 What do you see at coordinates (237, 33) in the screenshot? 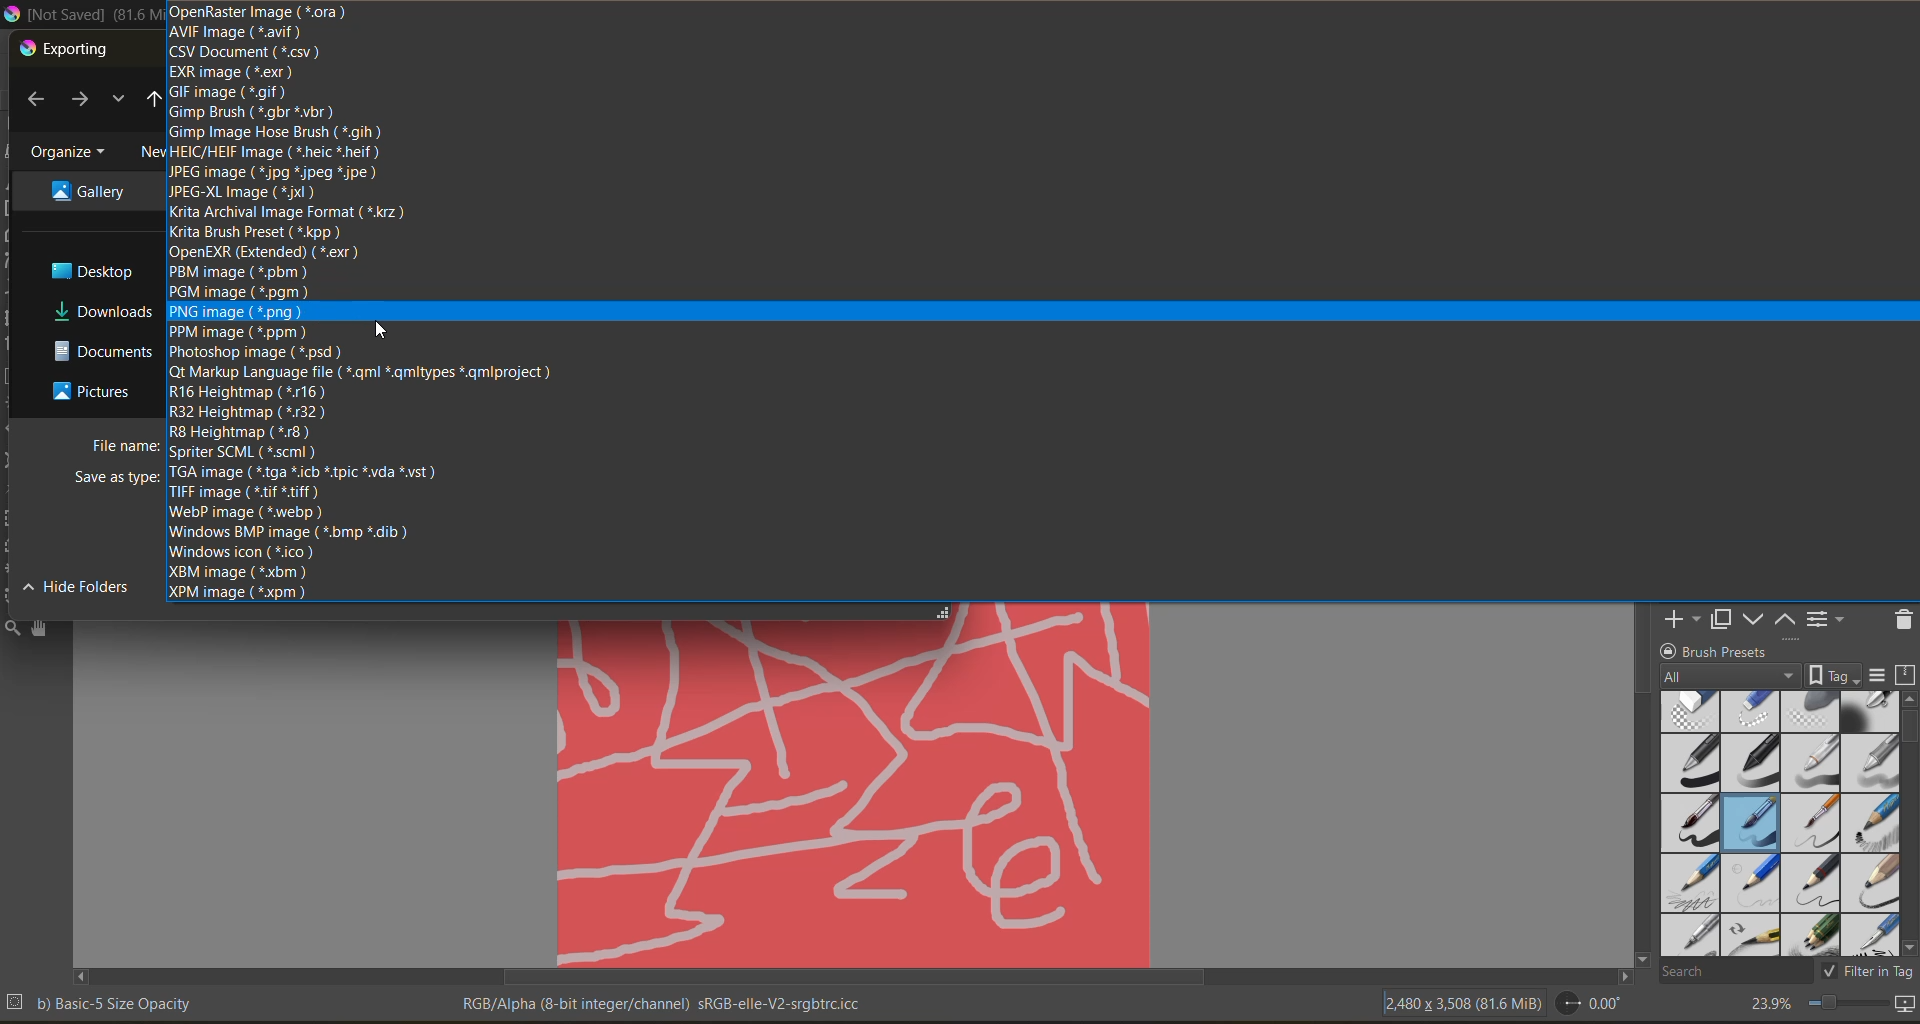
I see `avif image` at bounding box center [237, 33].